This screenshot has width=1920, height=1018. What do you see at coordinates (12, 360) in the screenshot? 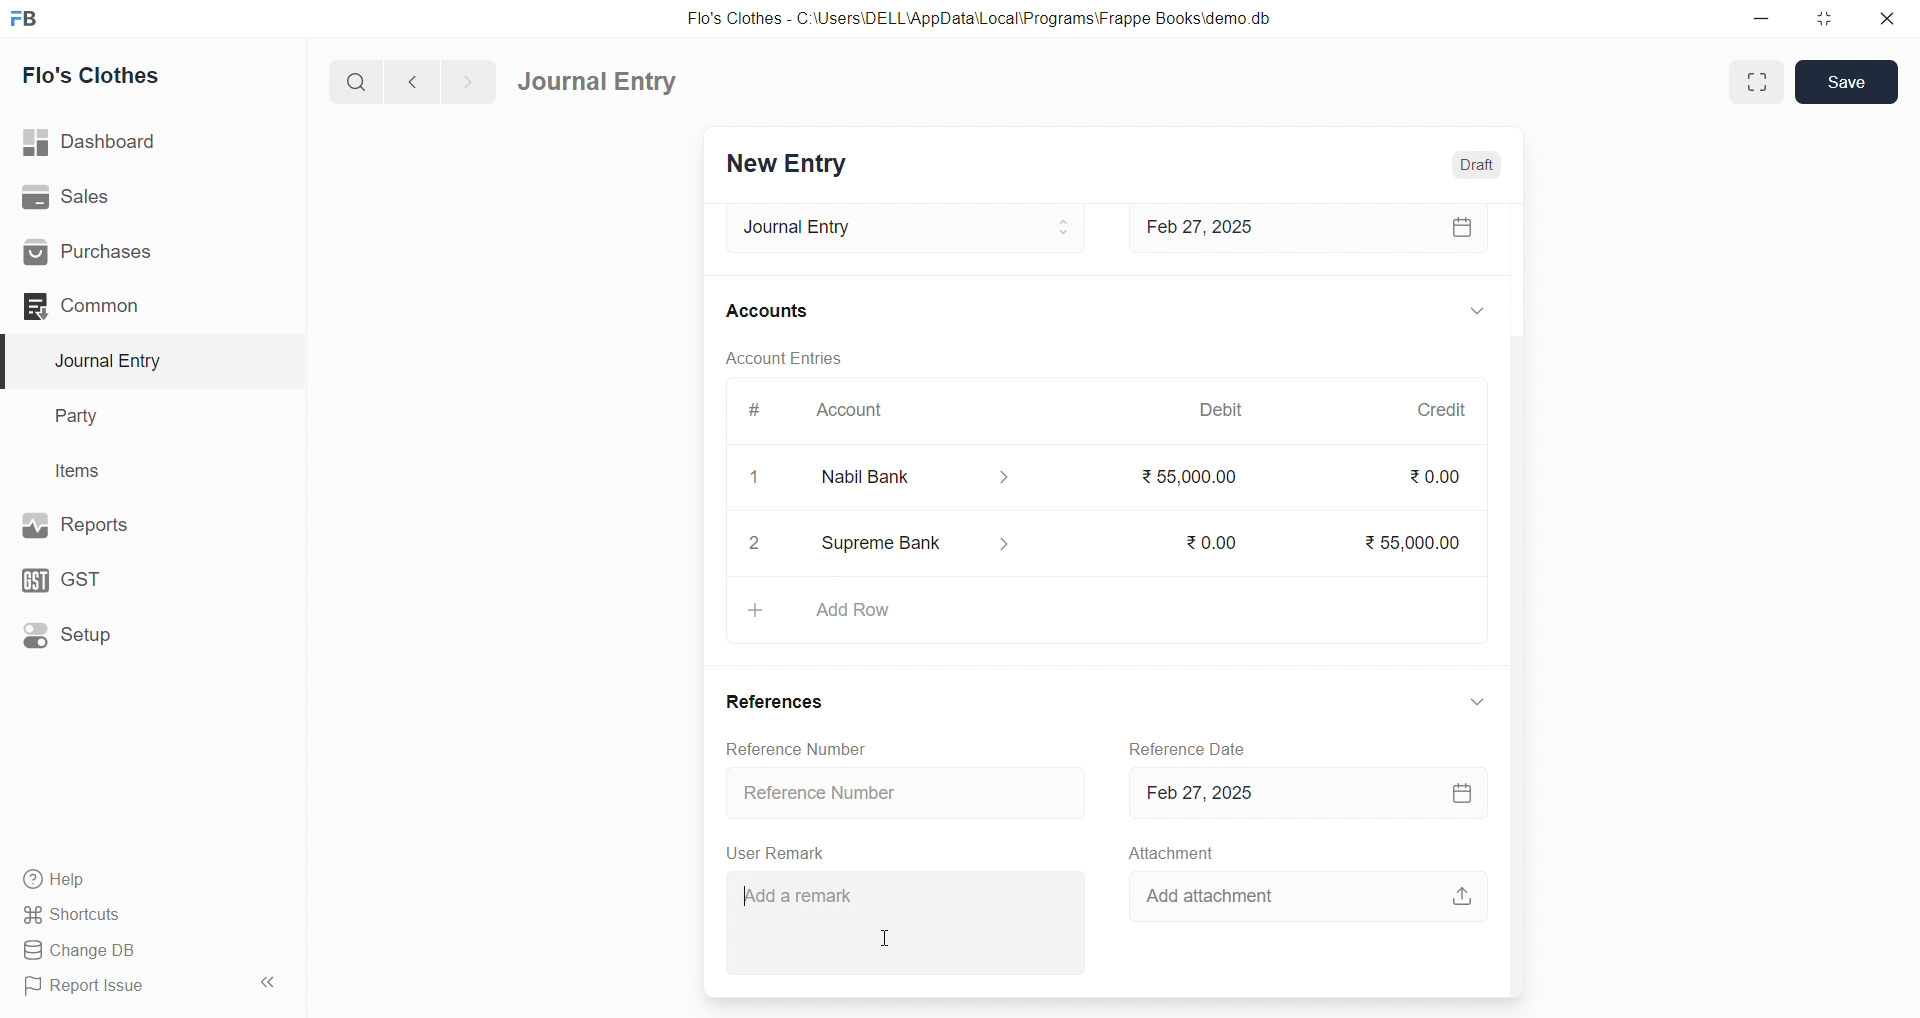
I see `selected` at bounding box center [12, 360].